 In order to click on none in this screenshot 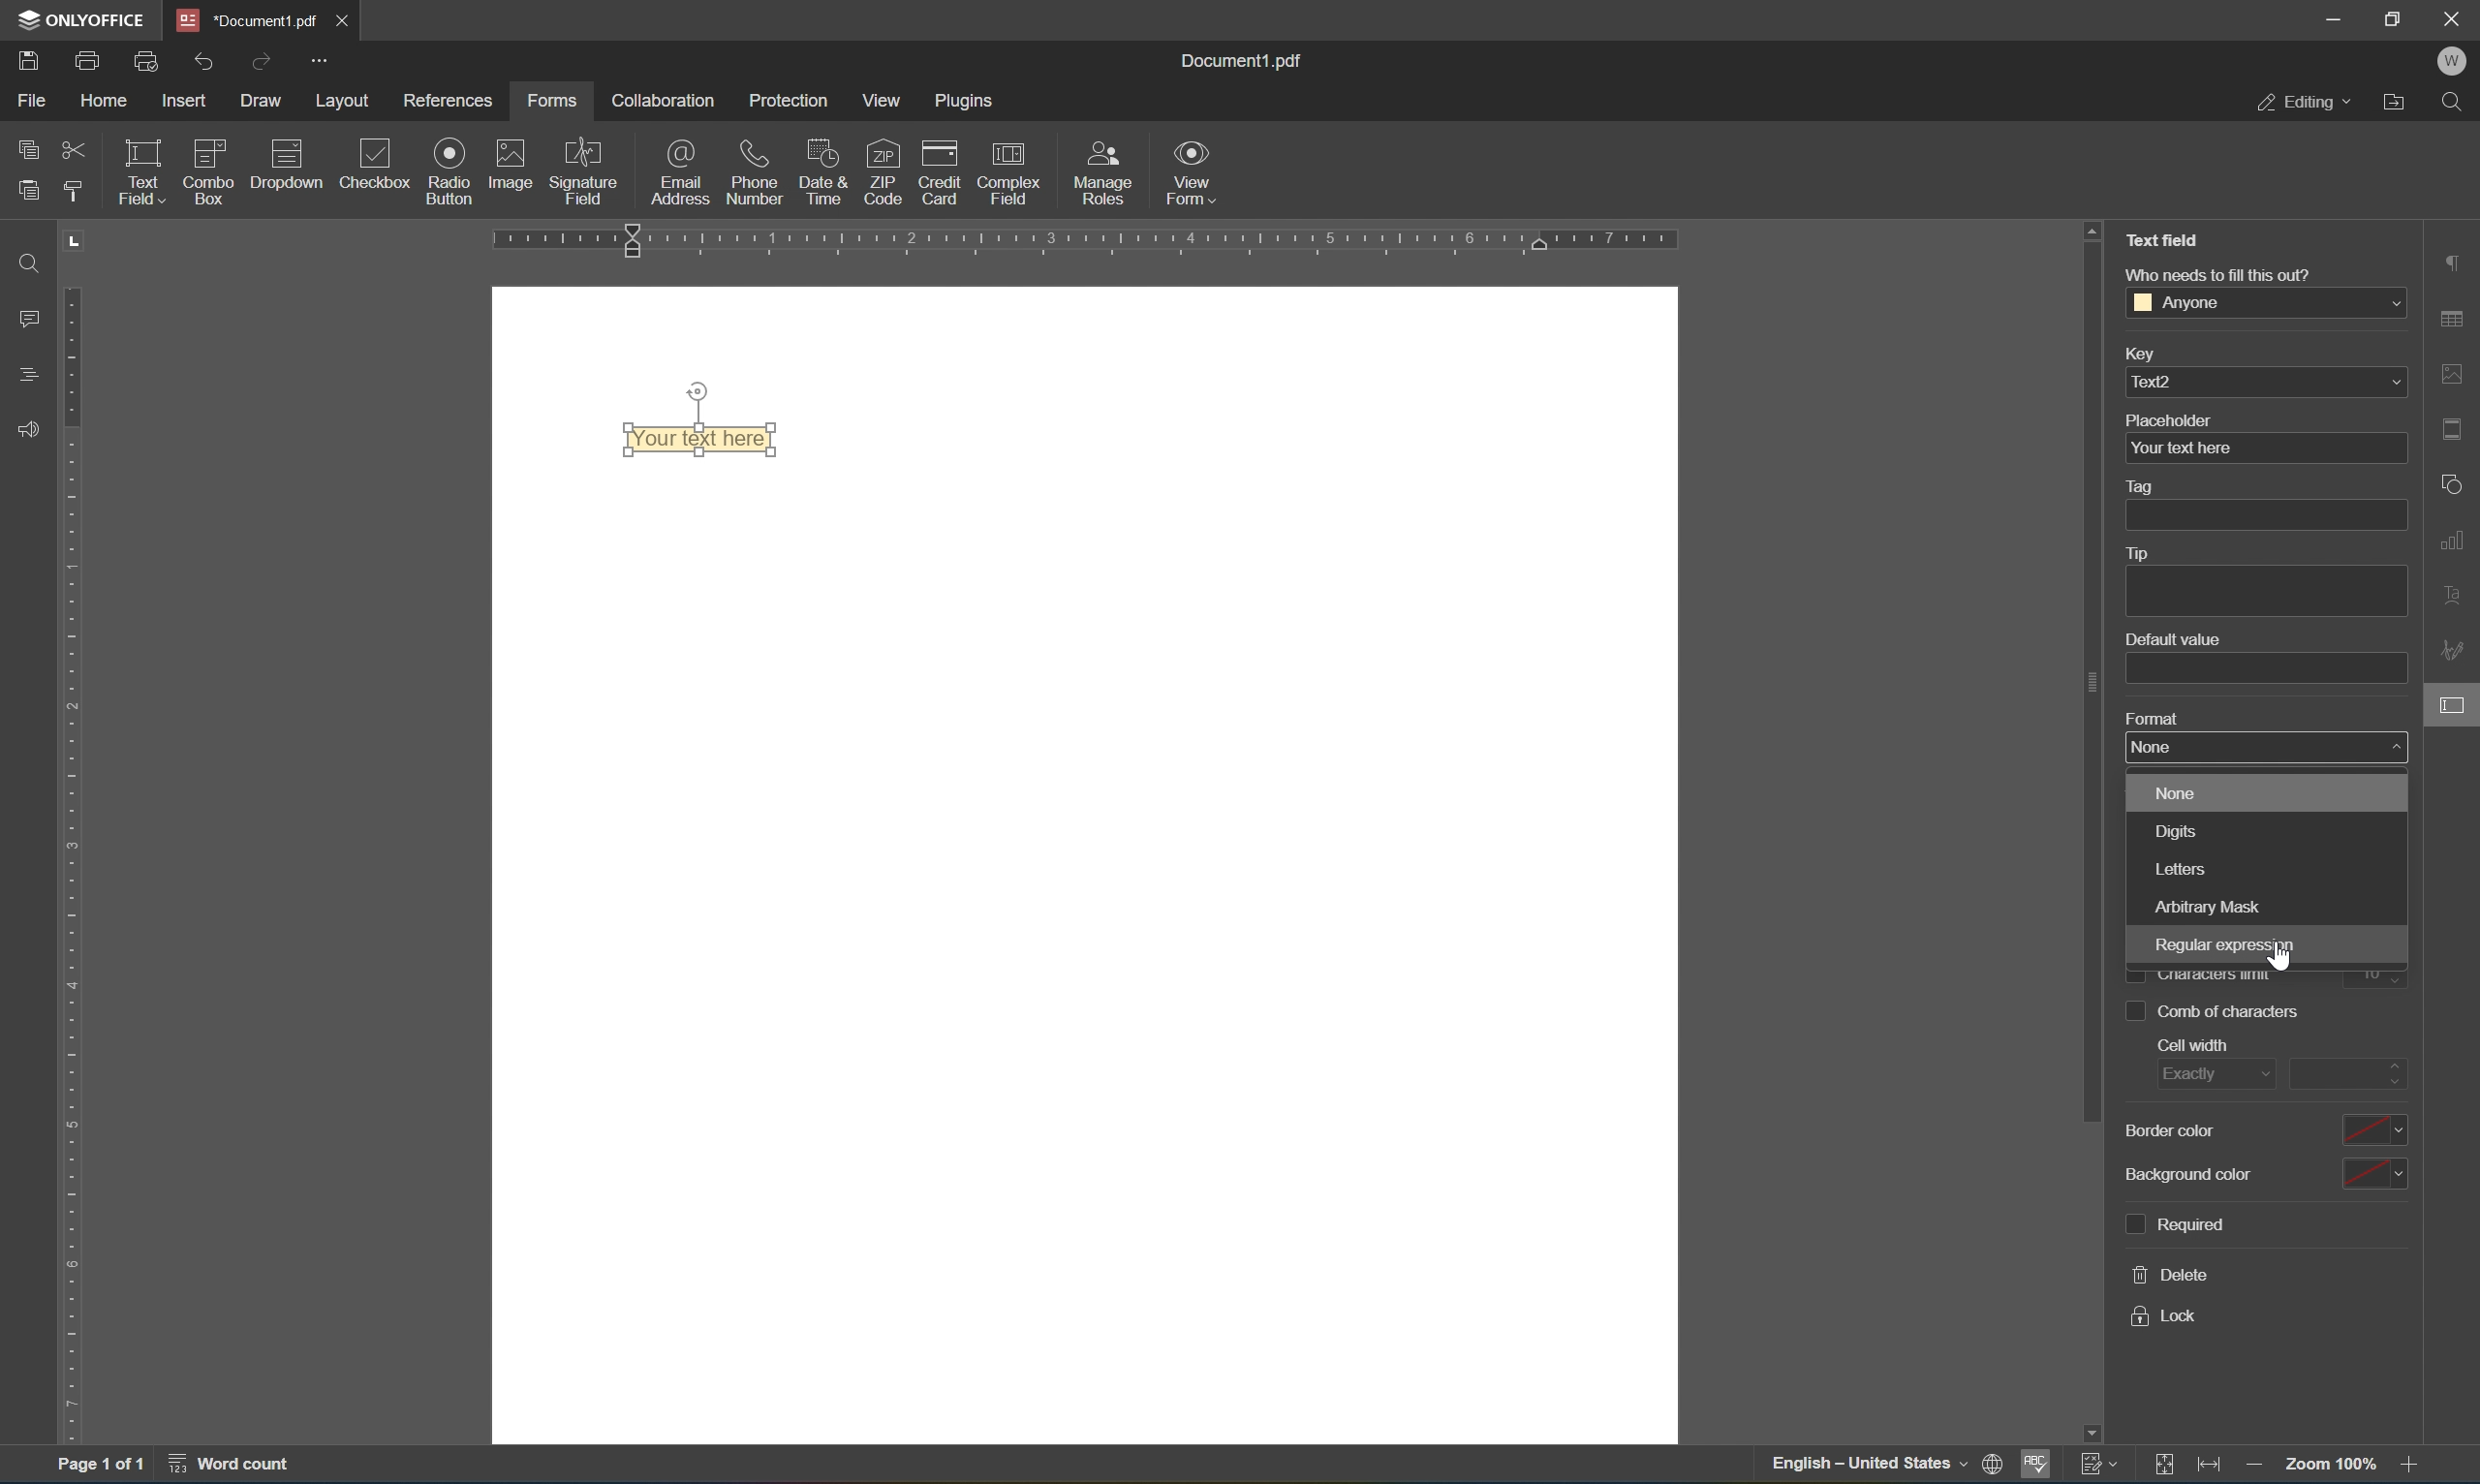, I will do `click(2153, 746)`.